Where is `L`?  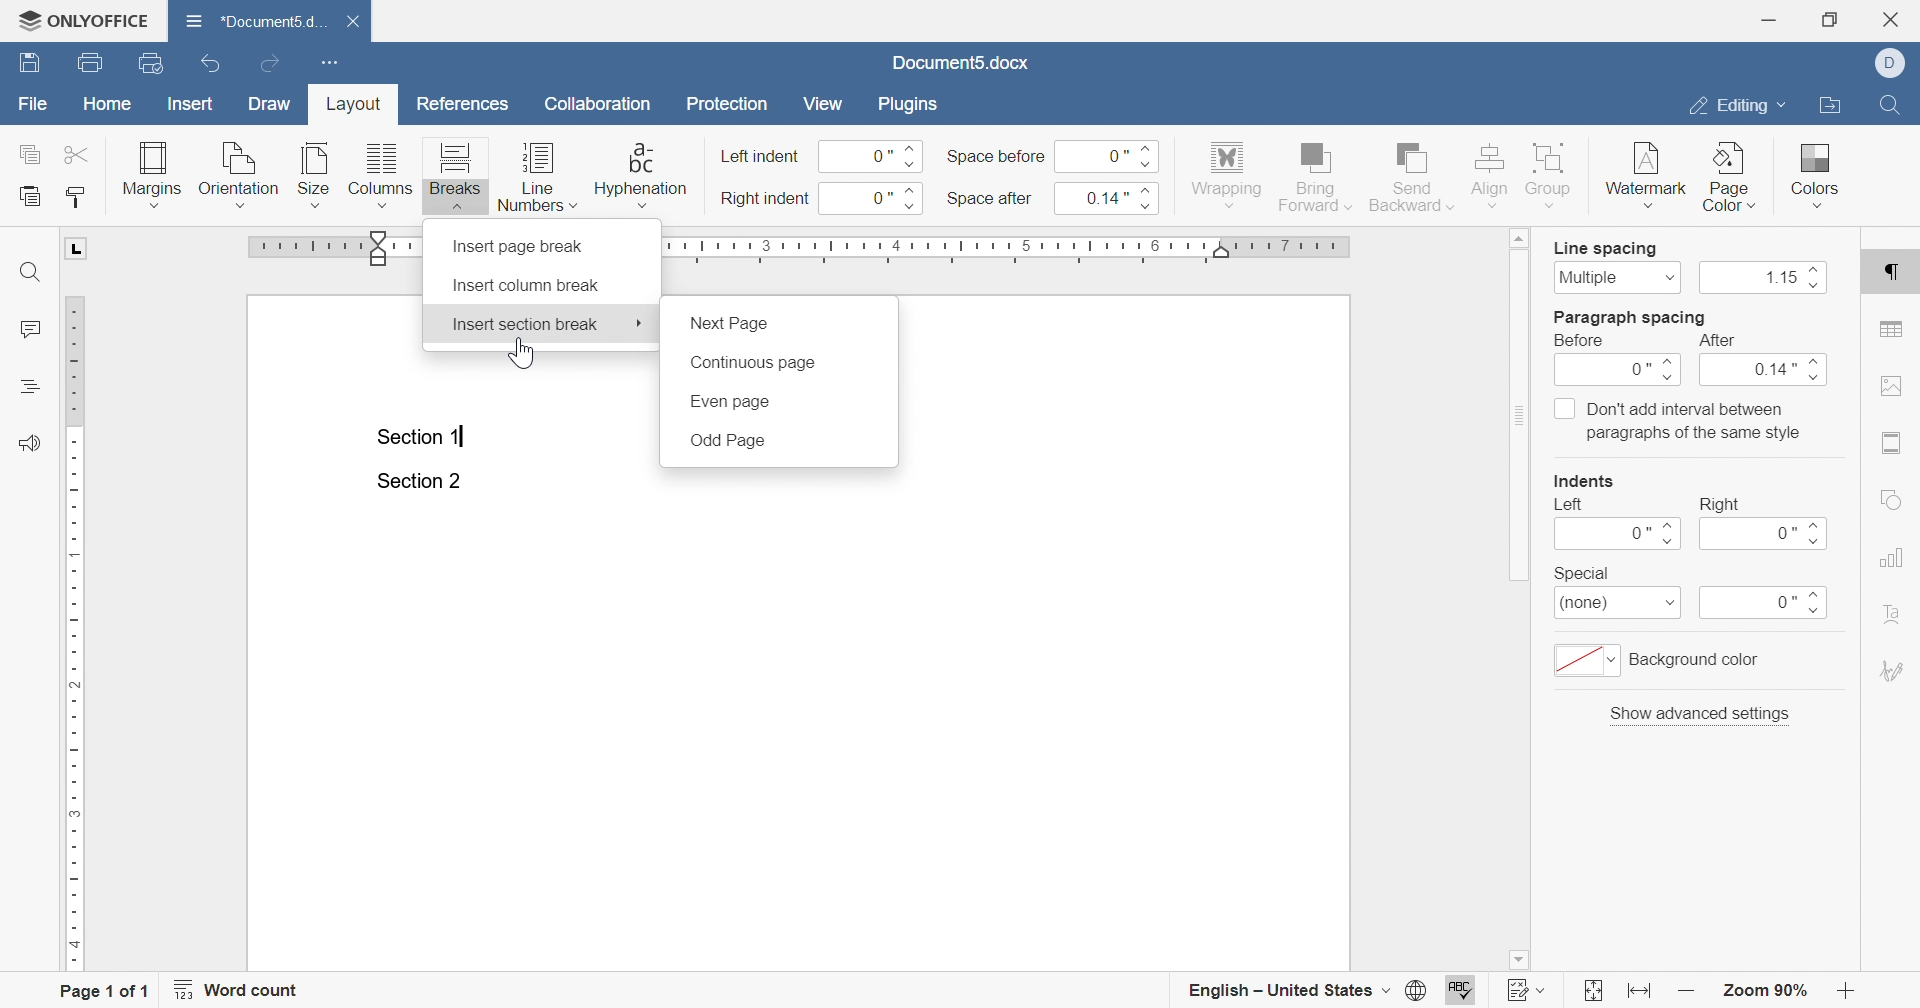
L is located at coordinates (78, 249).